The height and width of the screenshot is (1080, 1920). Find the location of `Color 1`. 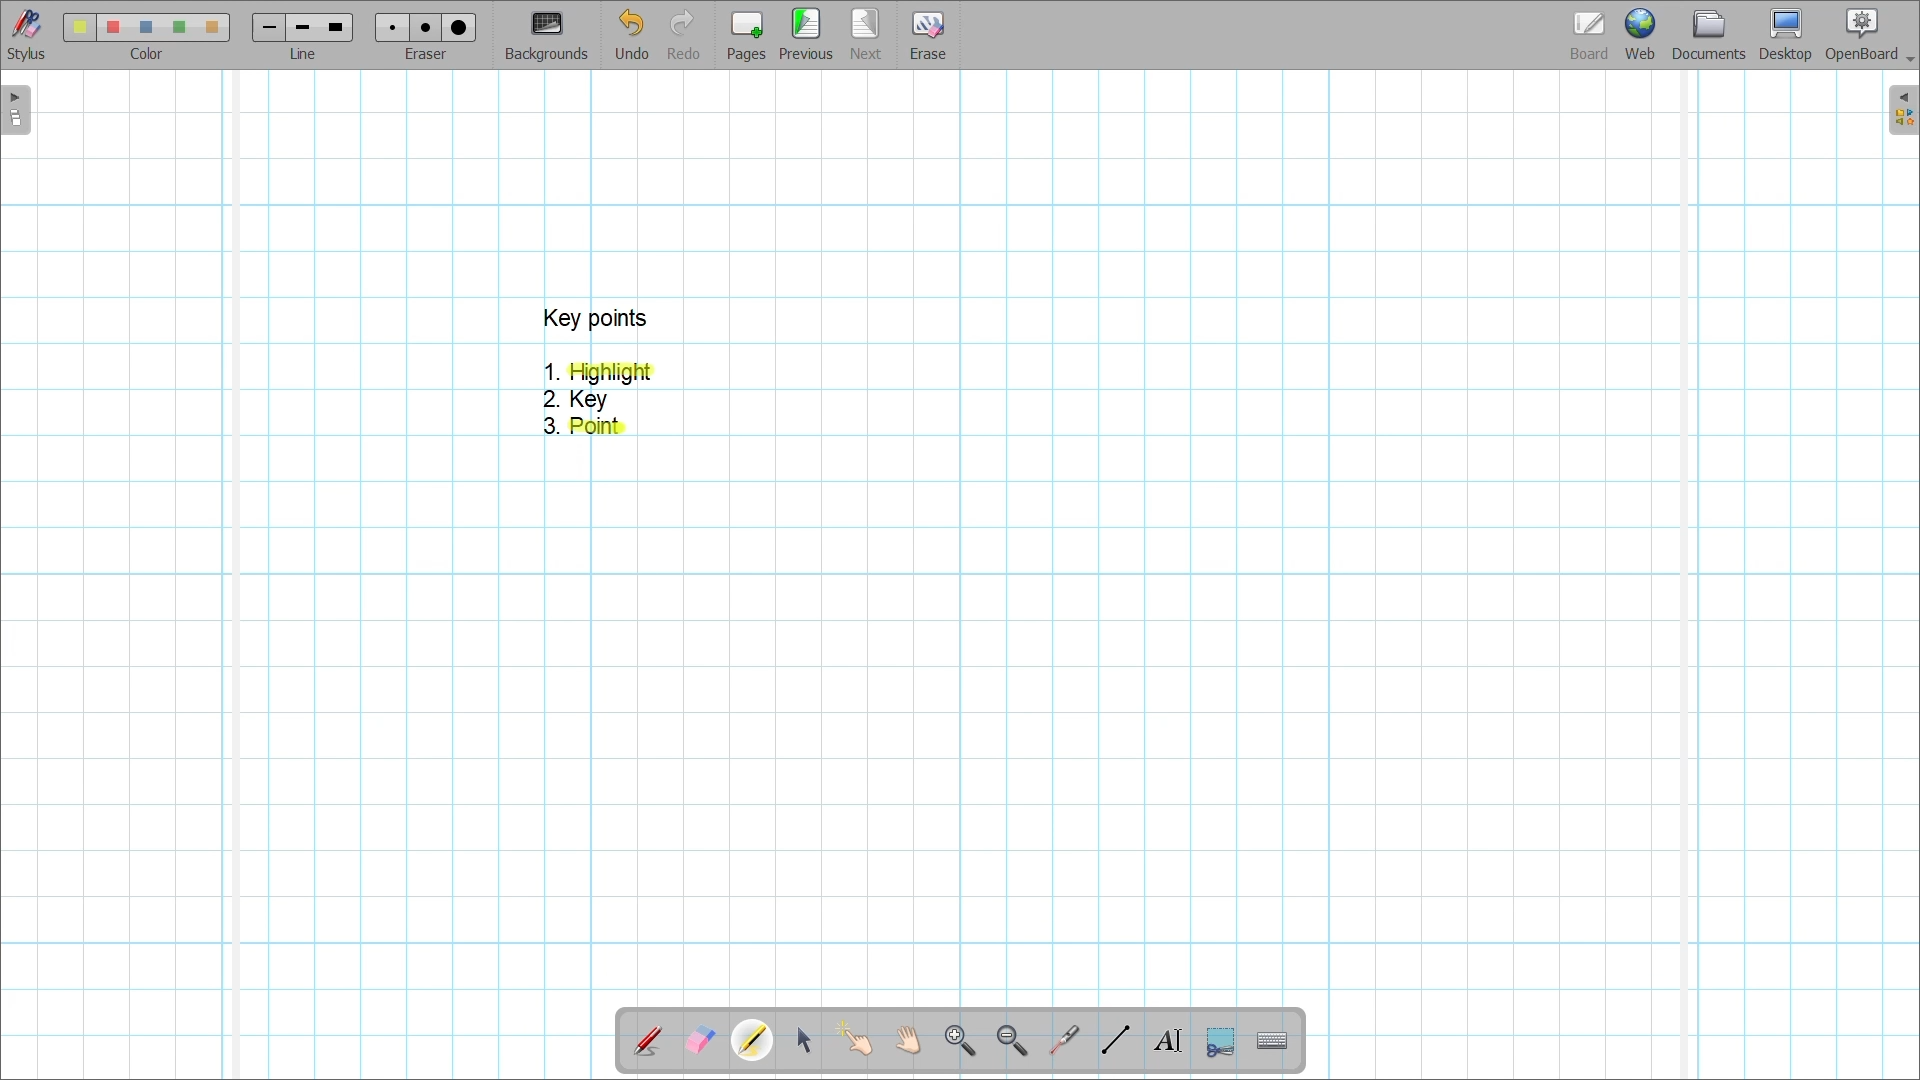

Color 1 is located at coordinates (79, 27).